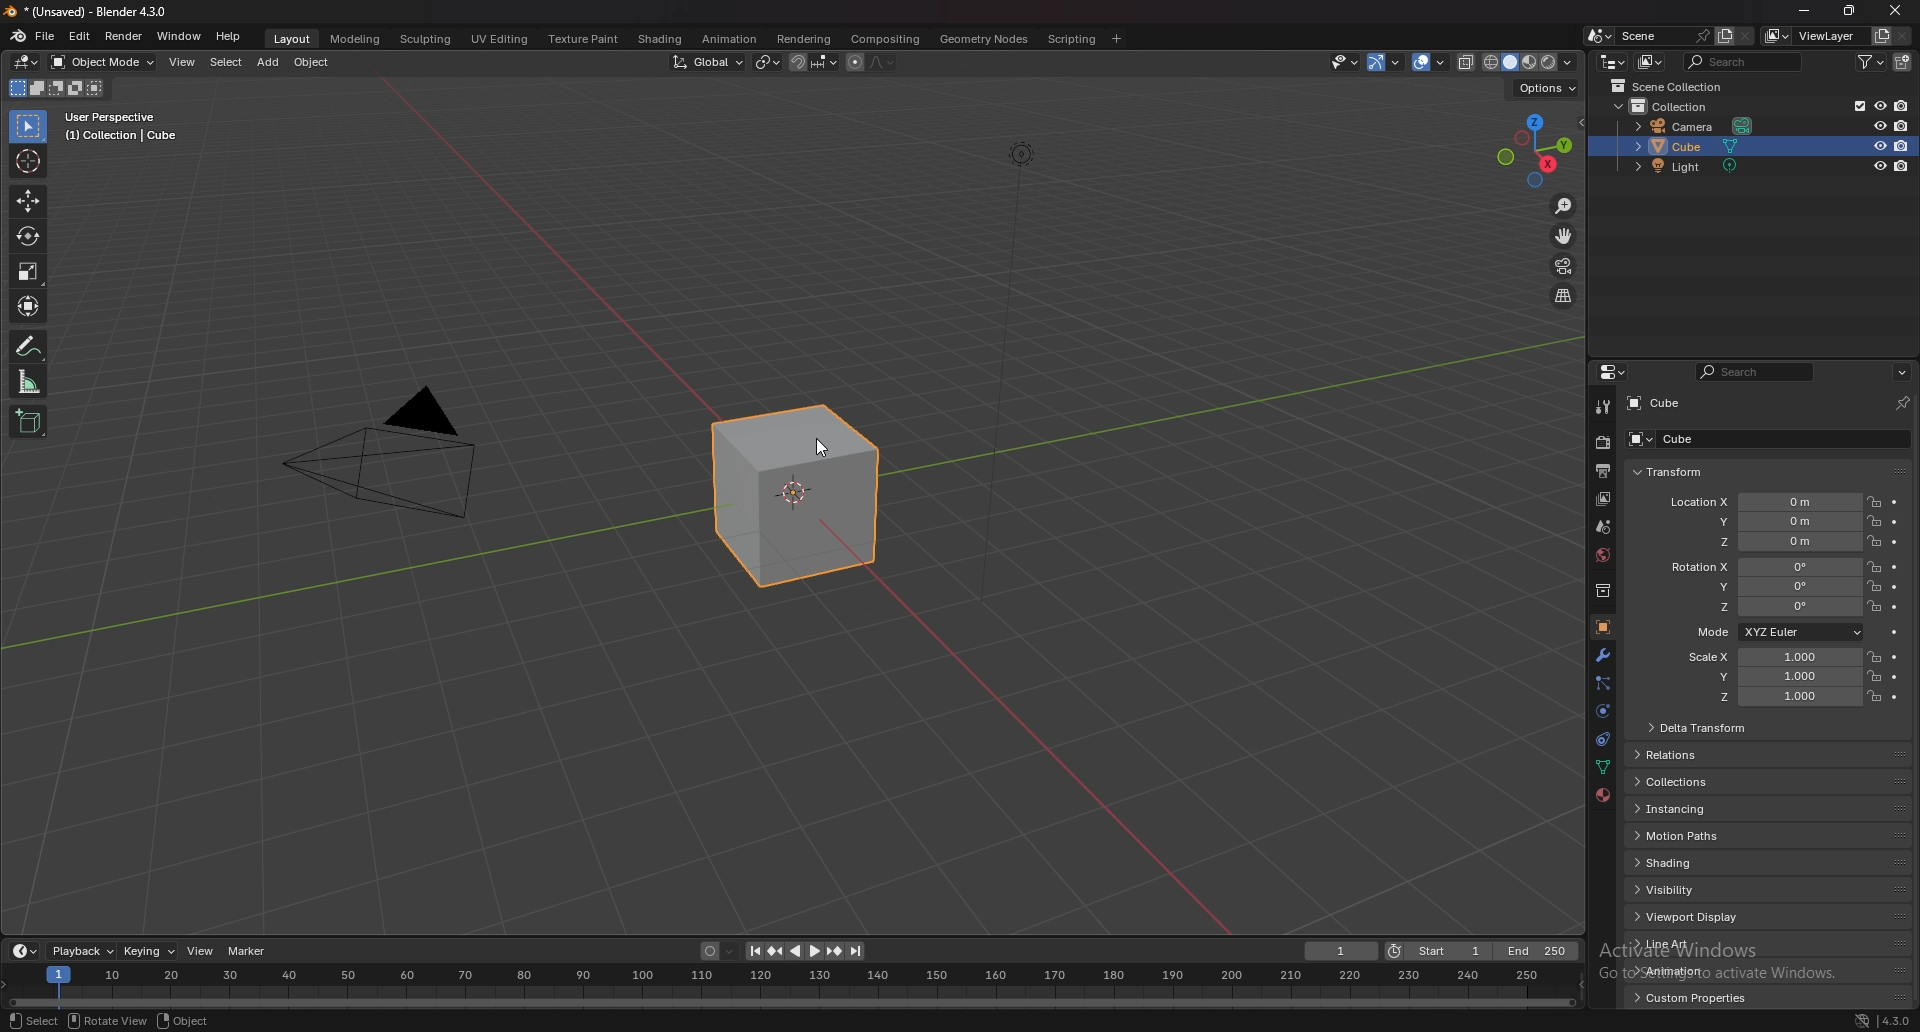 The height and width of the screenshot is (1032, 1920). I want to click on cube, so click(1695, 146).